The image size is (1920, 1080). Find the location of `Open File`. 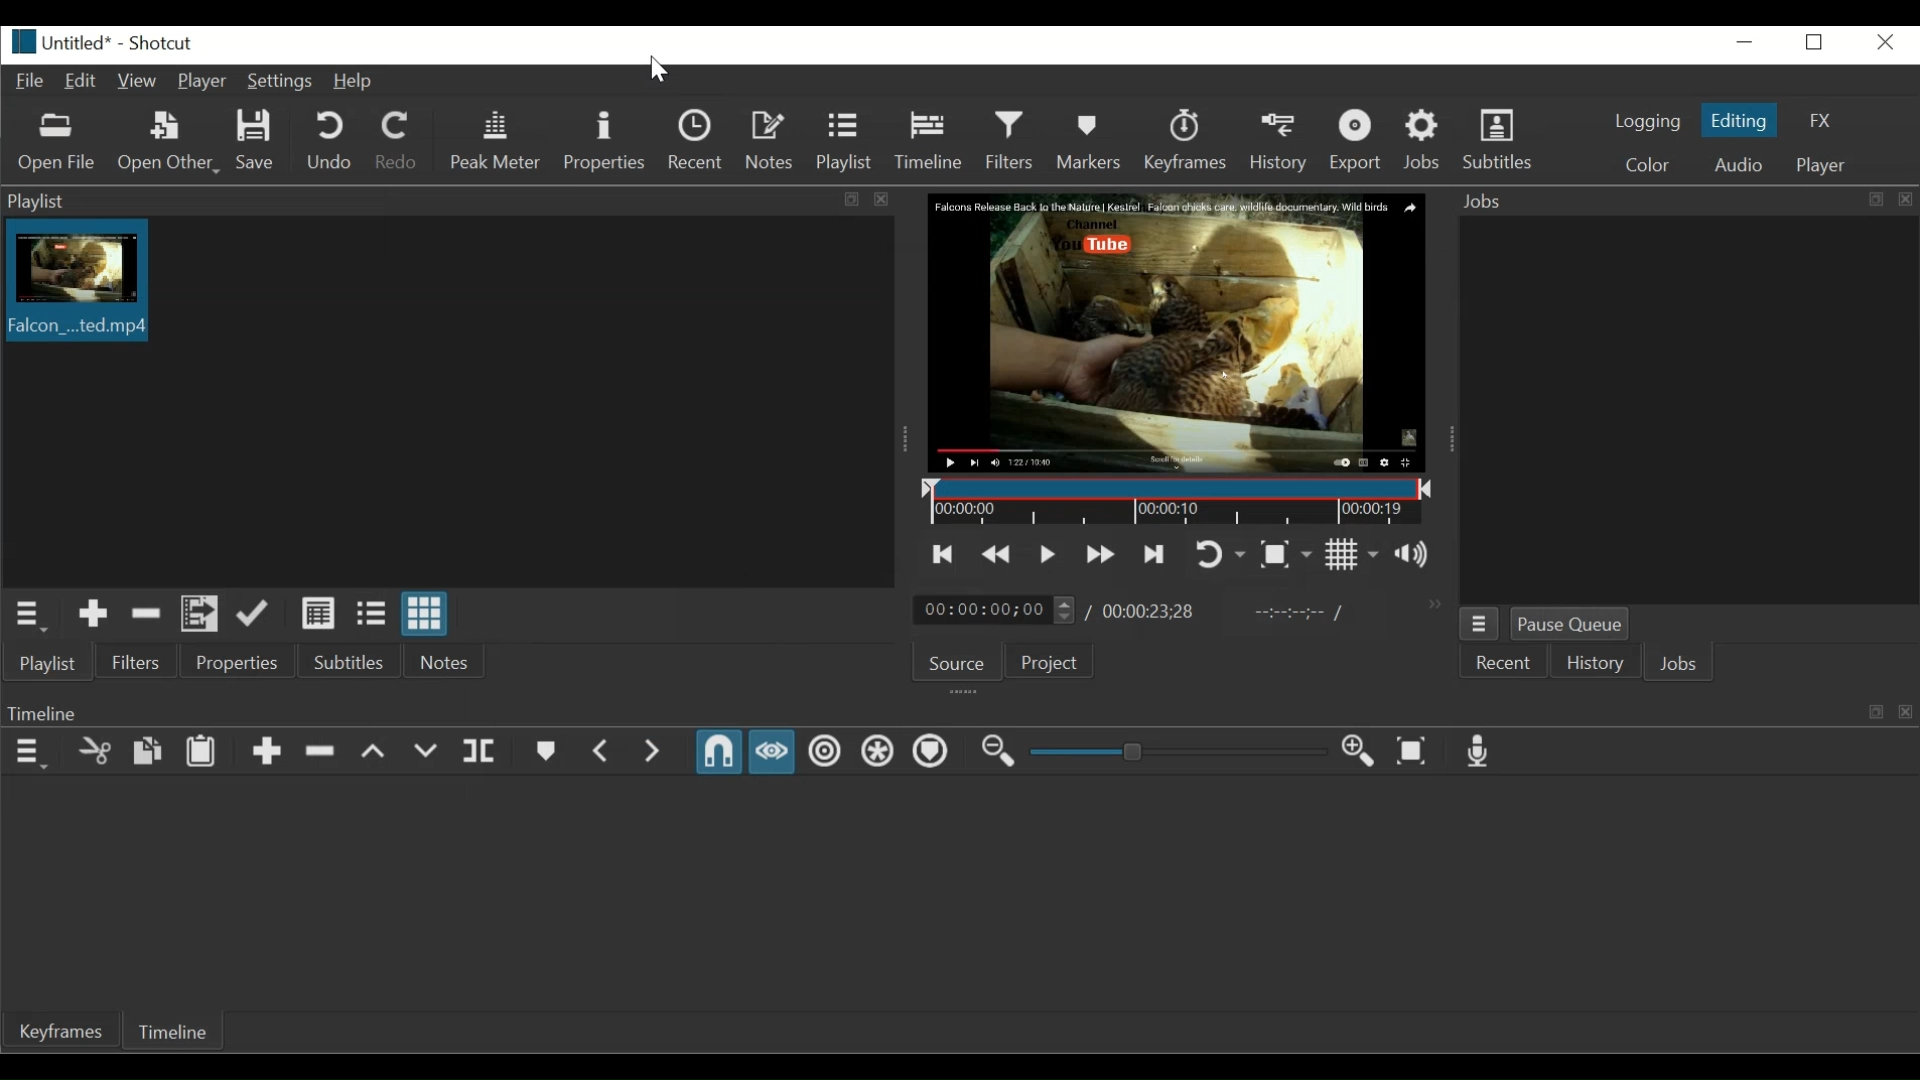

Open File is located at coordinates (59, 141).